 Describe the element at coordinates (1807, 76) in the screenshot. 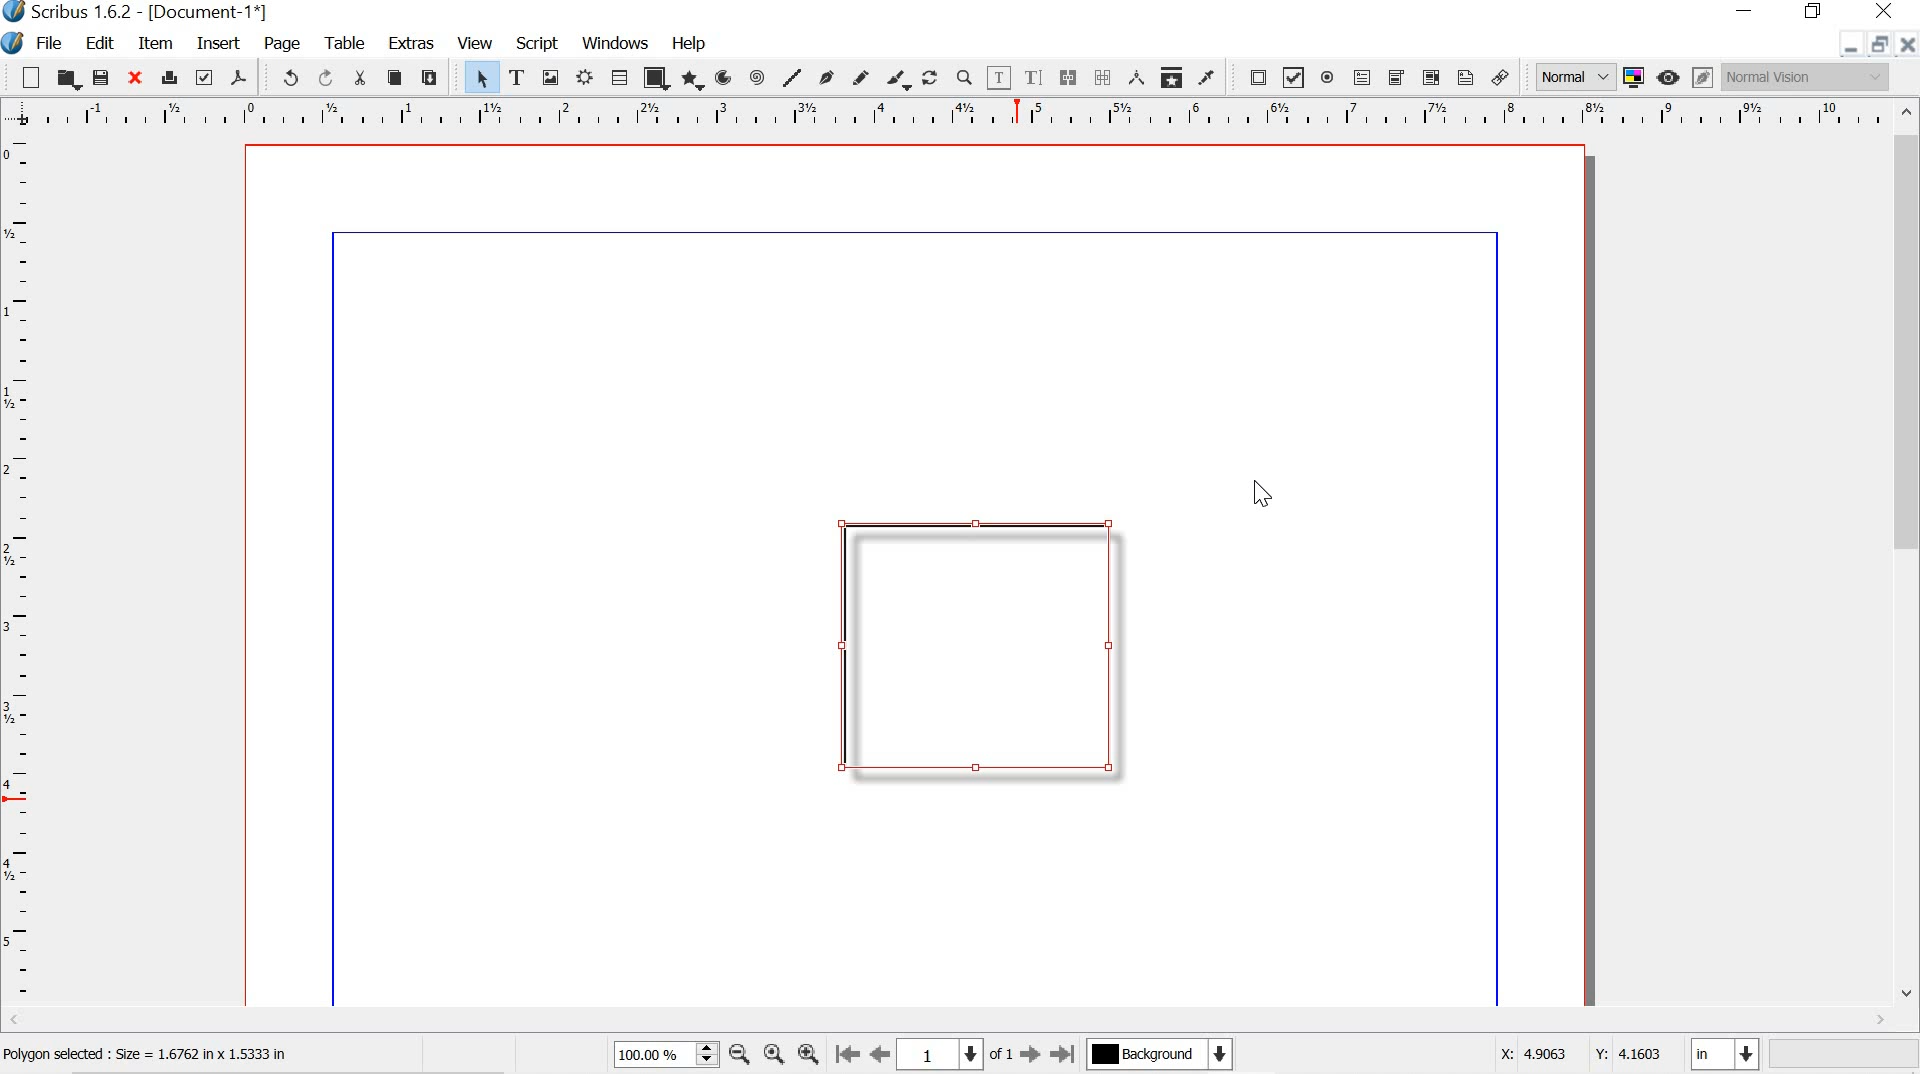

I see `normal vision` at that location.